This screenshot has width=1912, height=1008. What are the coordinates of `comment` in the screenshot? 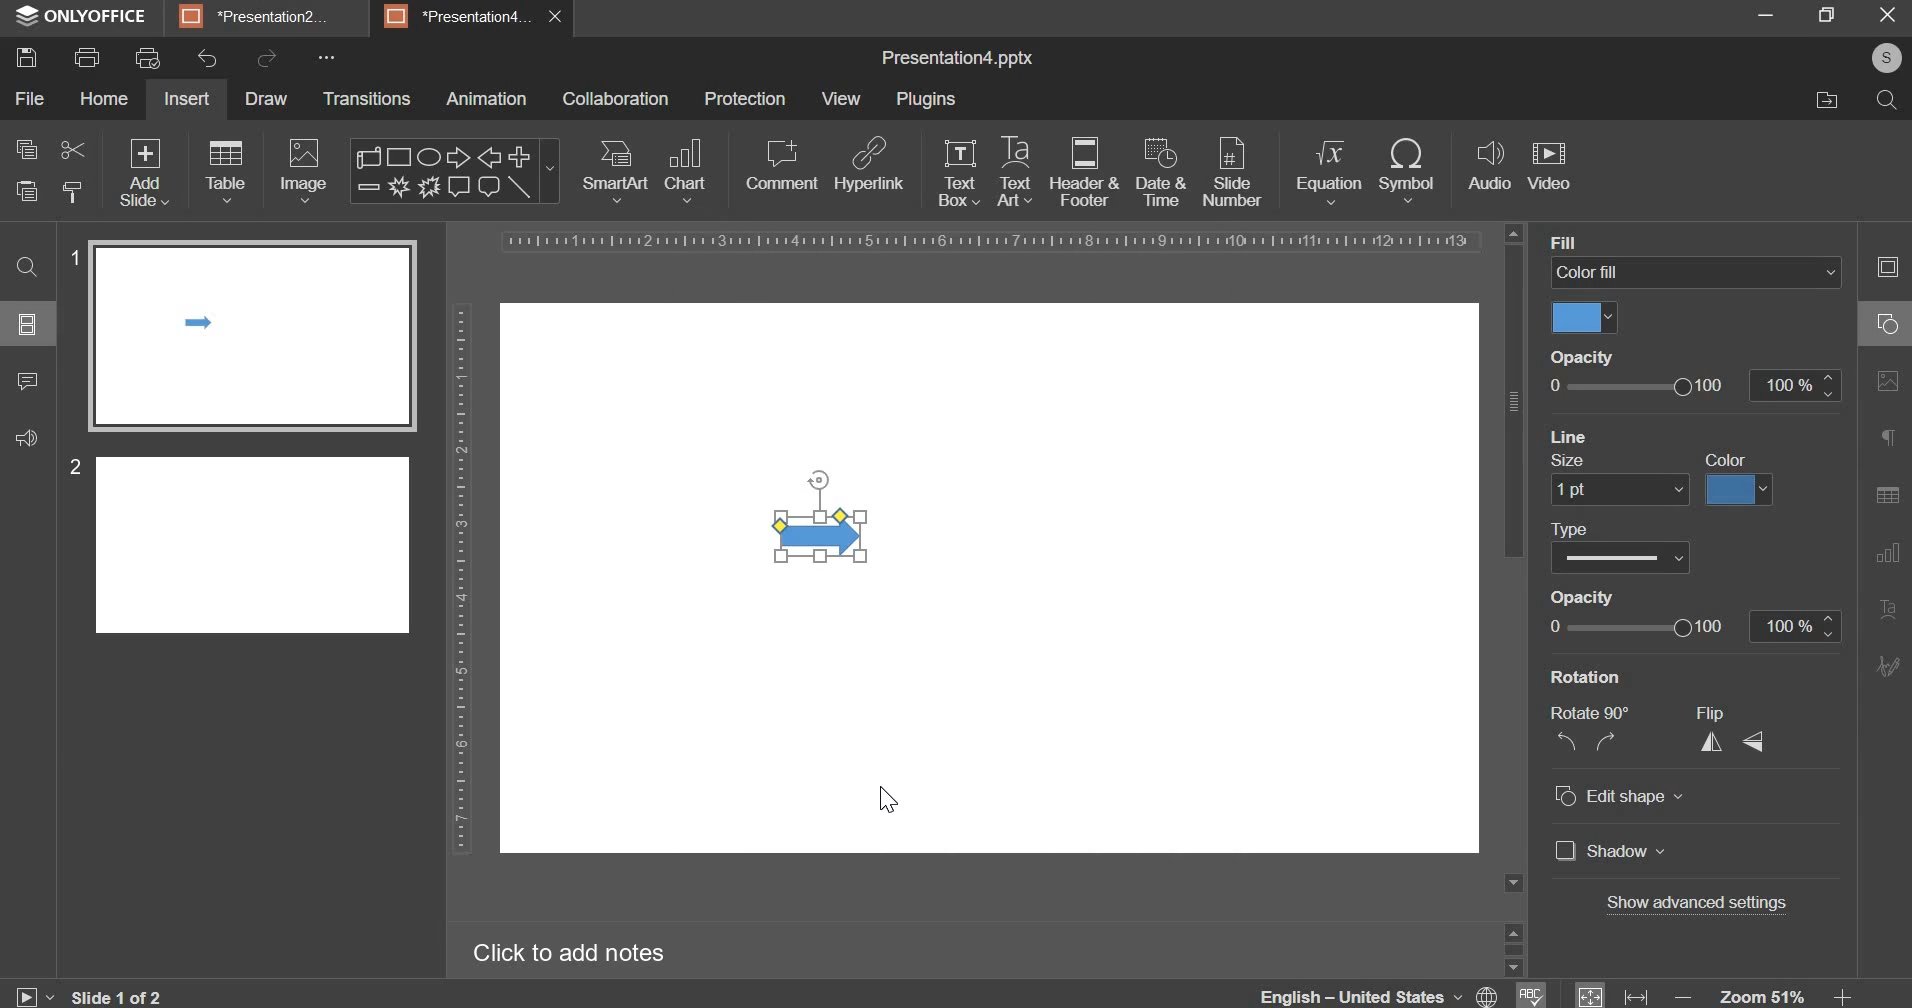 It's located at (29, 389).